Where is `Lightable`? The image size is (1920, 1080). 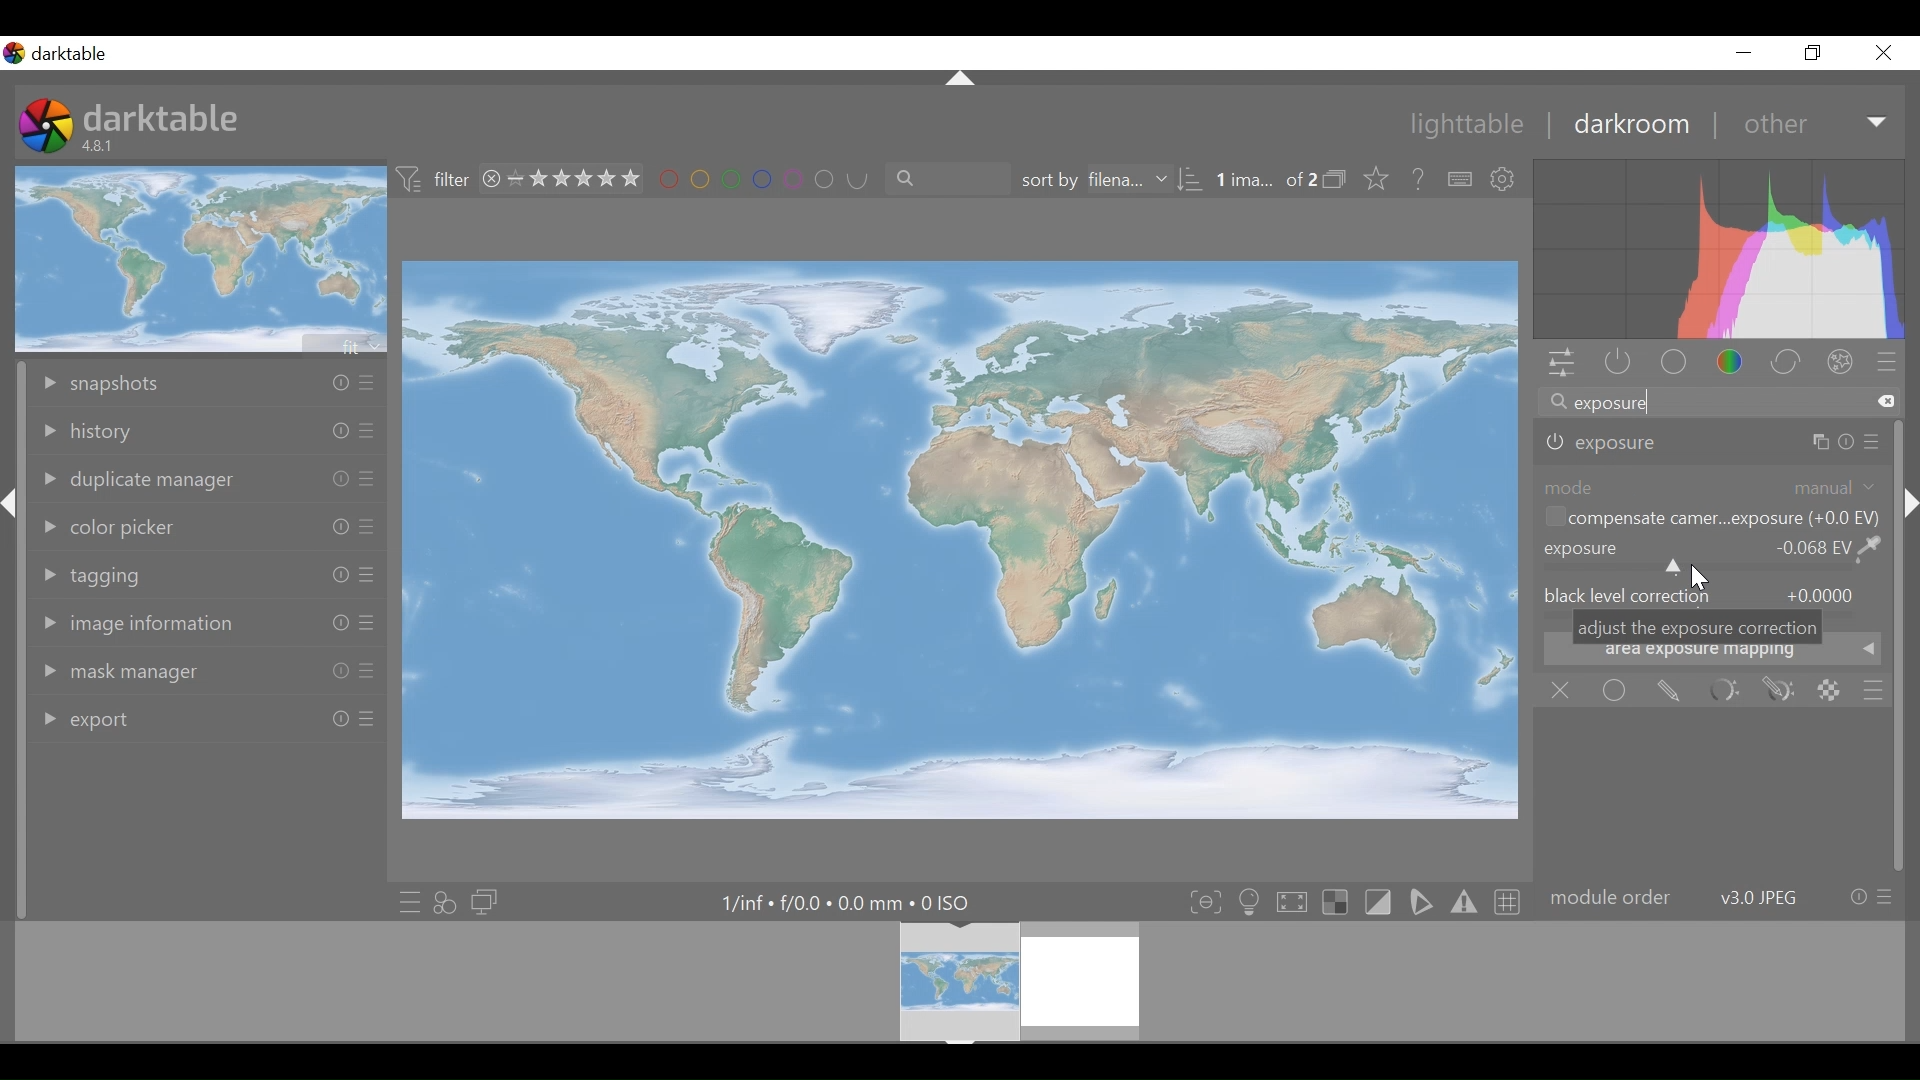
Lightable is located at coordinates (1457, 123).